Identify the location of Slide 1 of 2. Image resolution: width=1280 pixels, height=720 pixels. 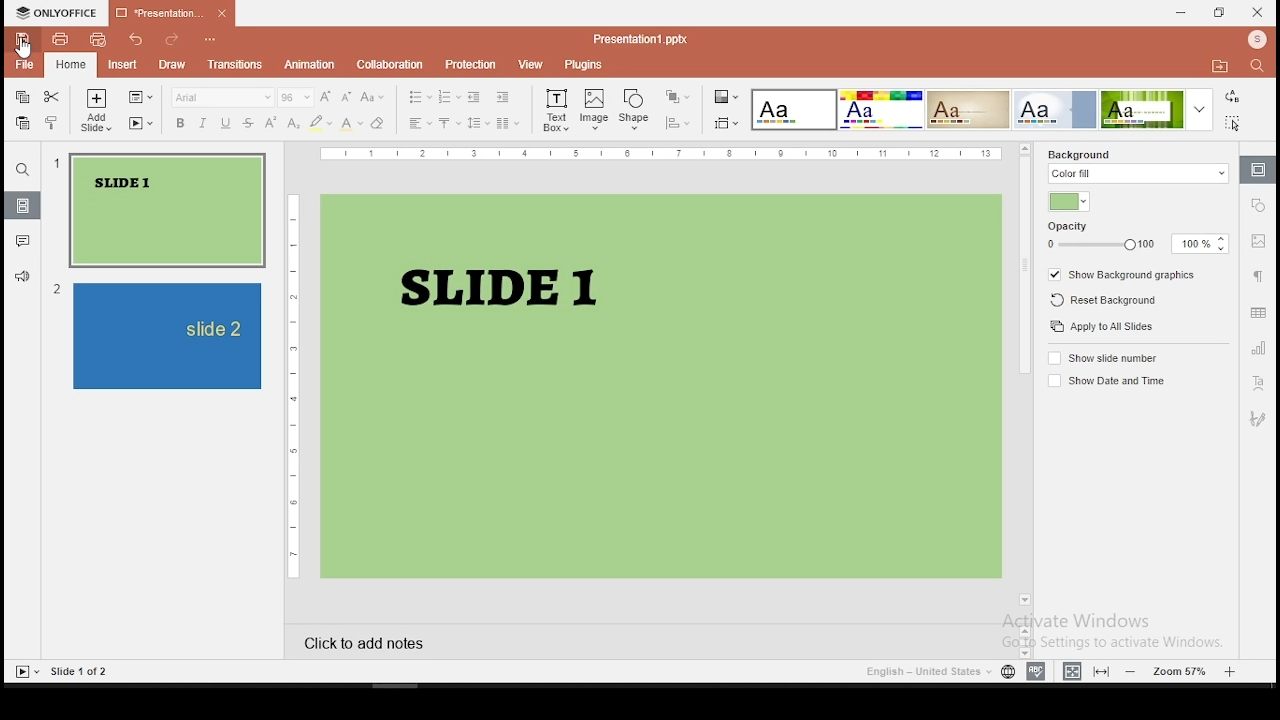
(81, 672).